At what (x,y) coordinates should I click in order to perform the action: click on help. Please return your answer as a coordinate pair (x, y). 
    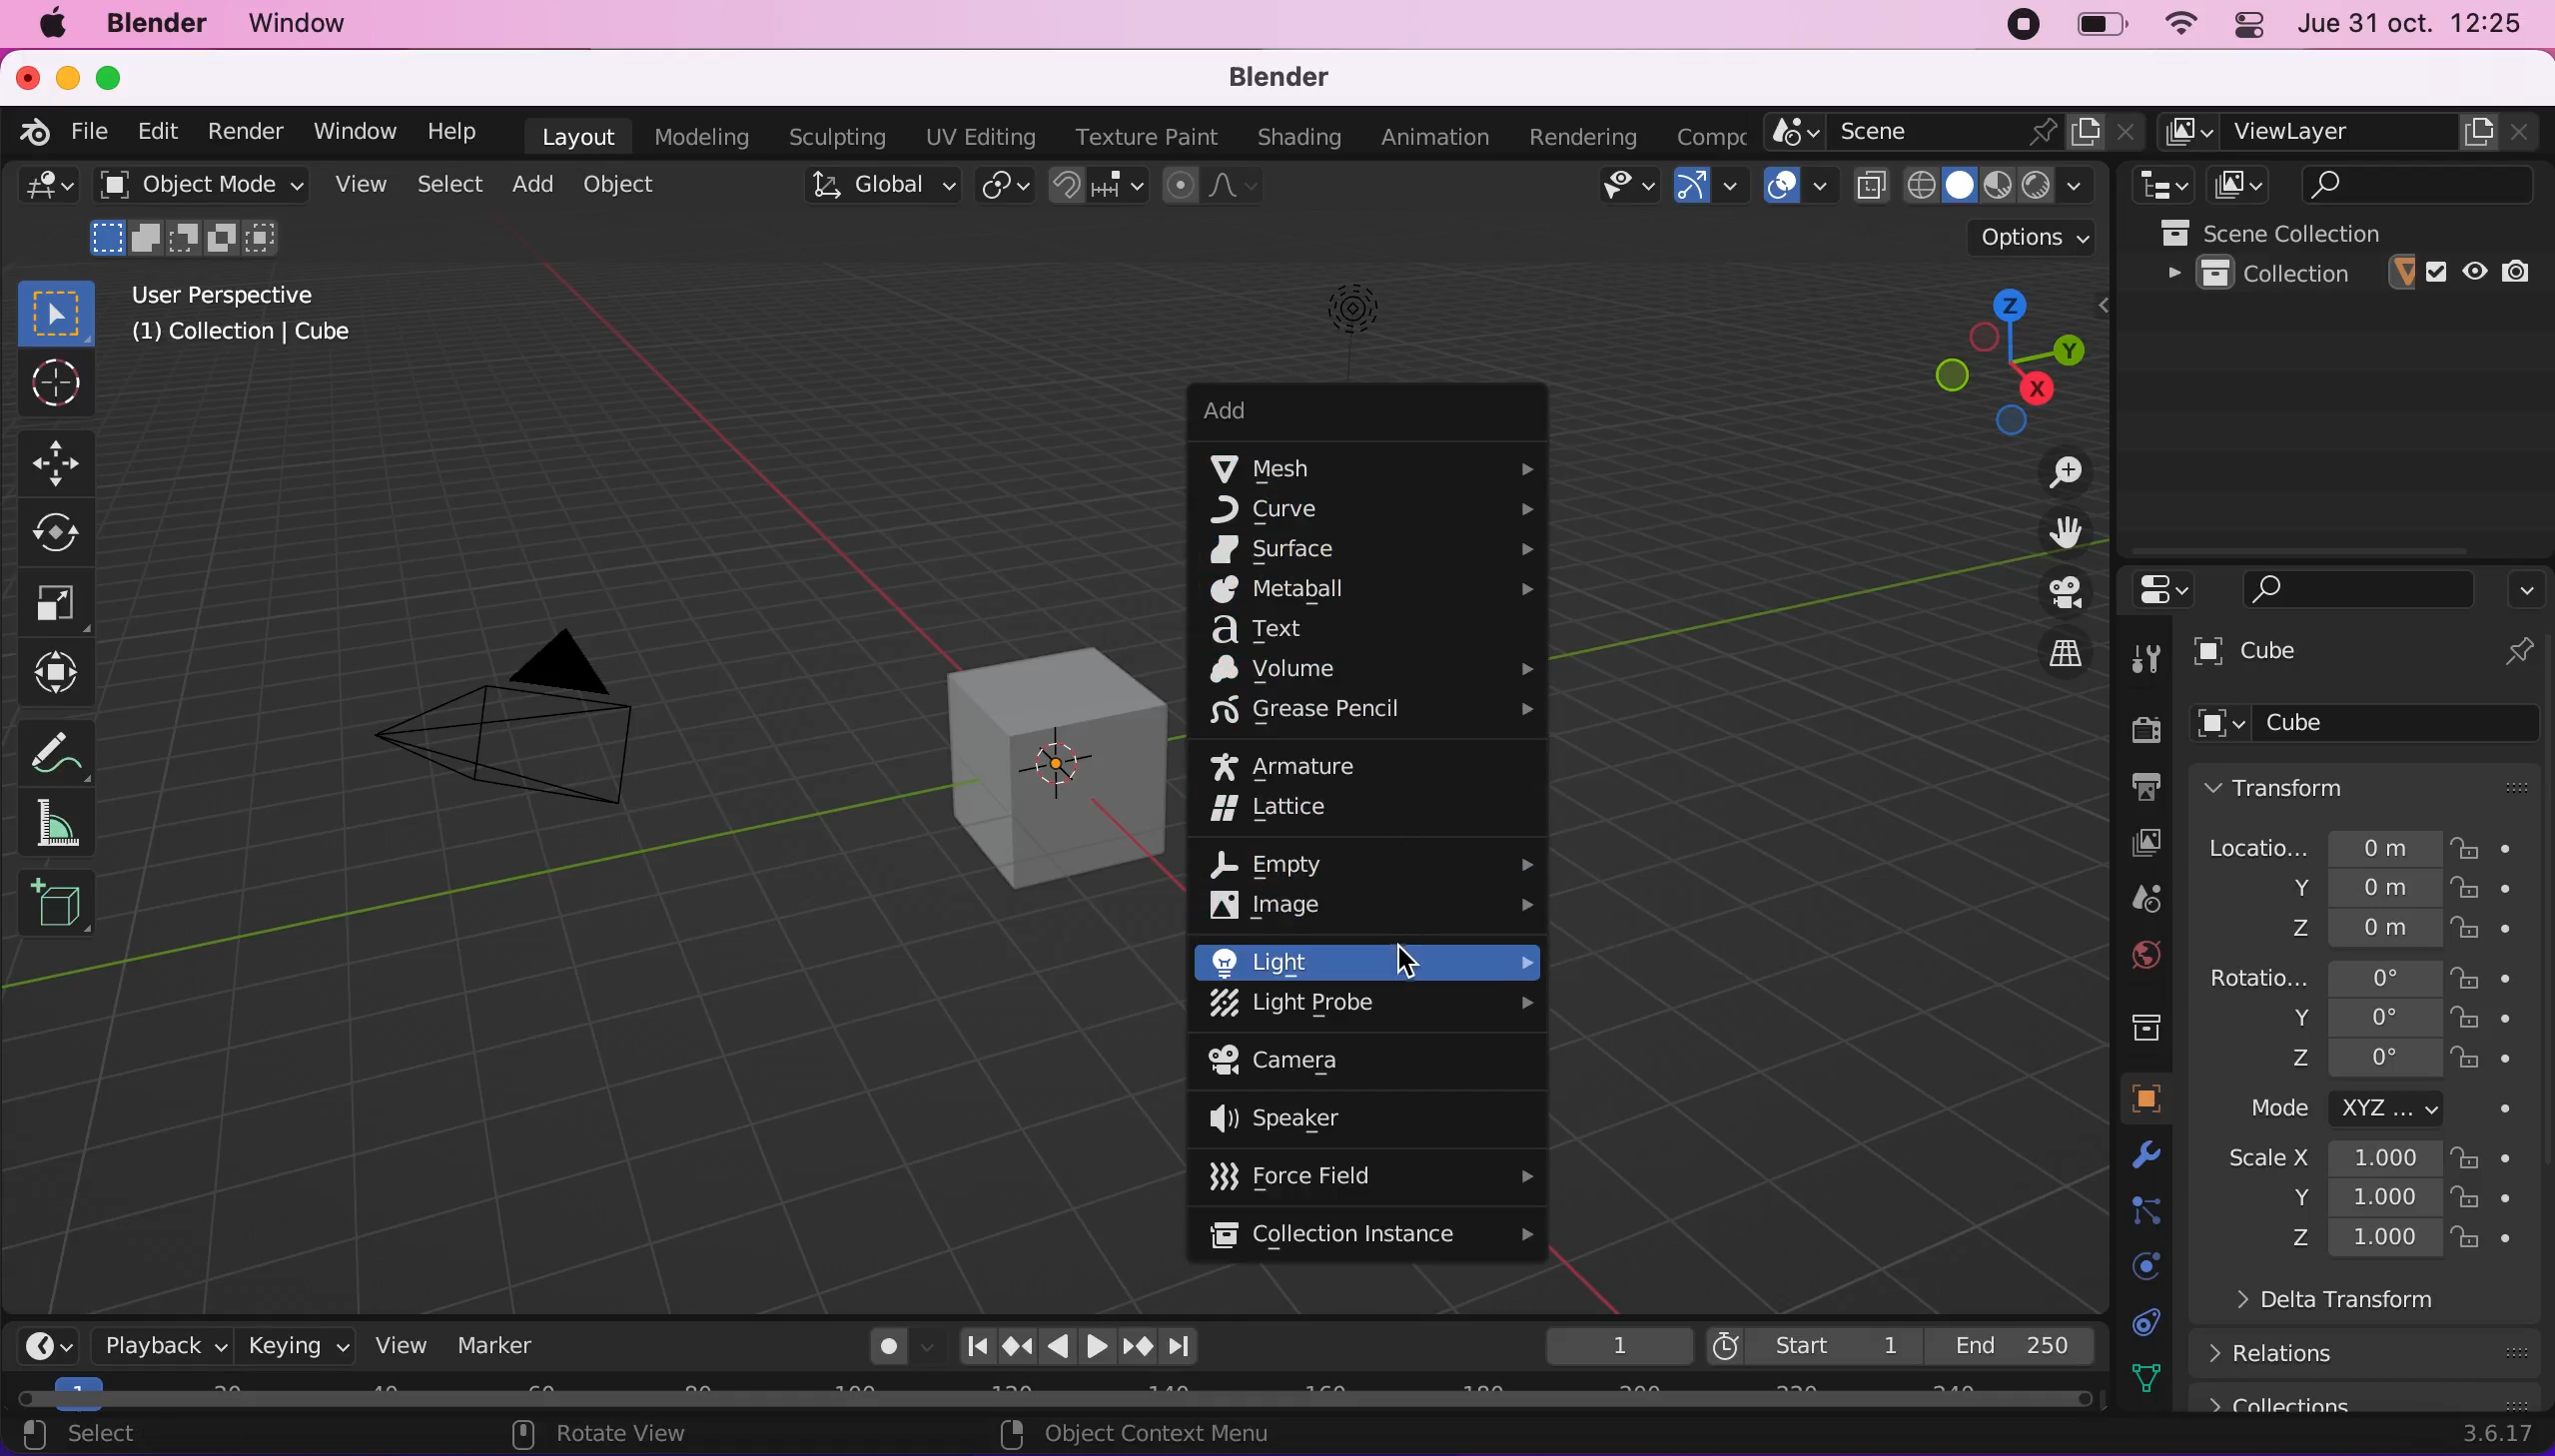
    Looking at the image, I should click on (452, 131).